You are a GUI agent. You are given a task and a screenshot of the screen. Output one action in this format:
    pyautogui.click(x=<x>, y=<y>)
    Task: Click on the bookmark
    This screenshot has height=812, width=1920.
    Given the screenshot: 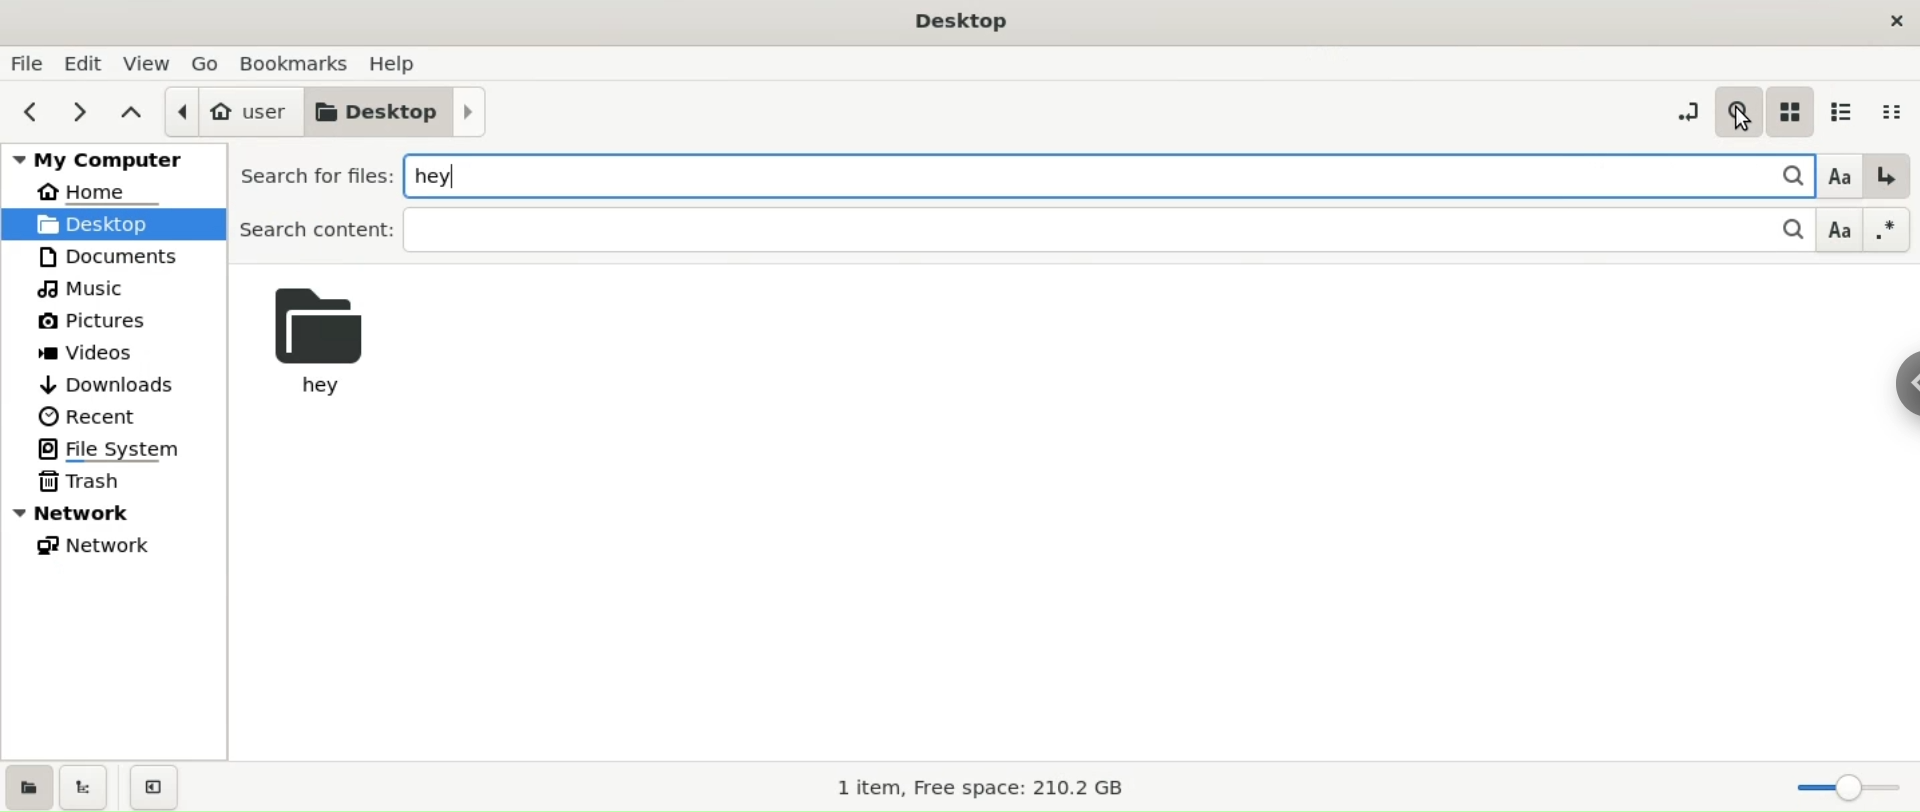 What is the action you would take?
    pyautogui.click(x=296, y=63)
    